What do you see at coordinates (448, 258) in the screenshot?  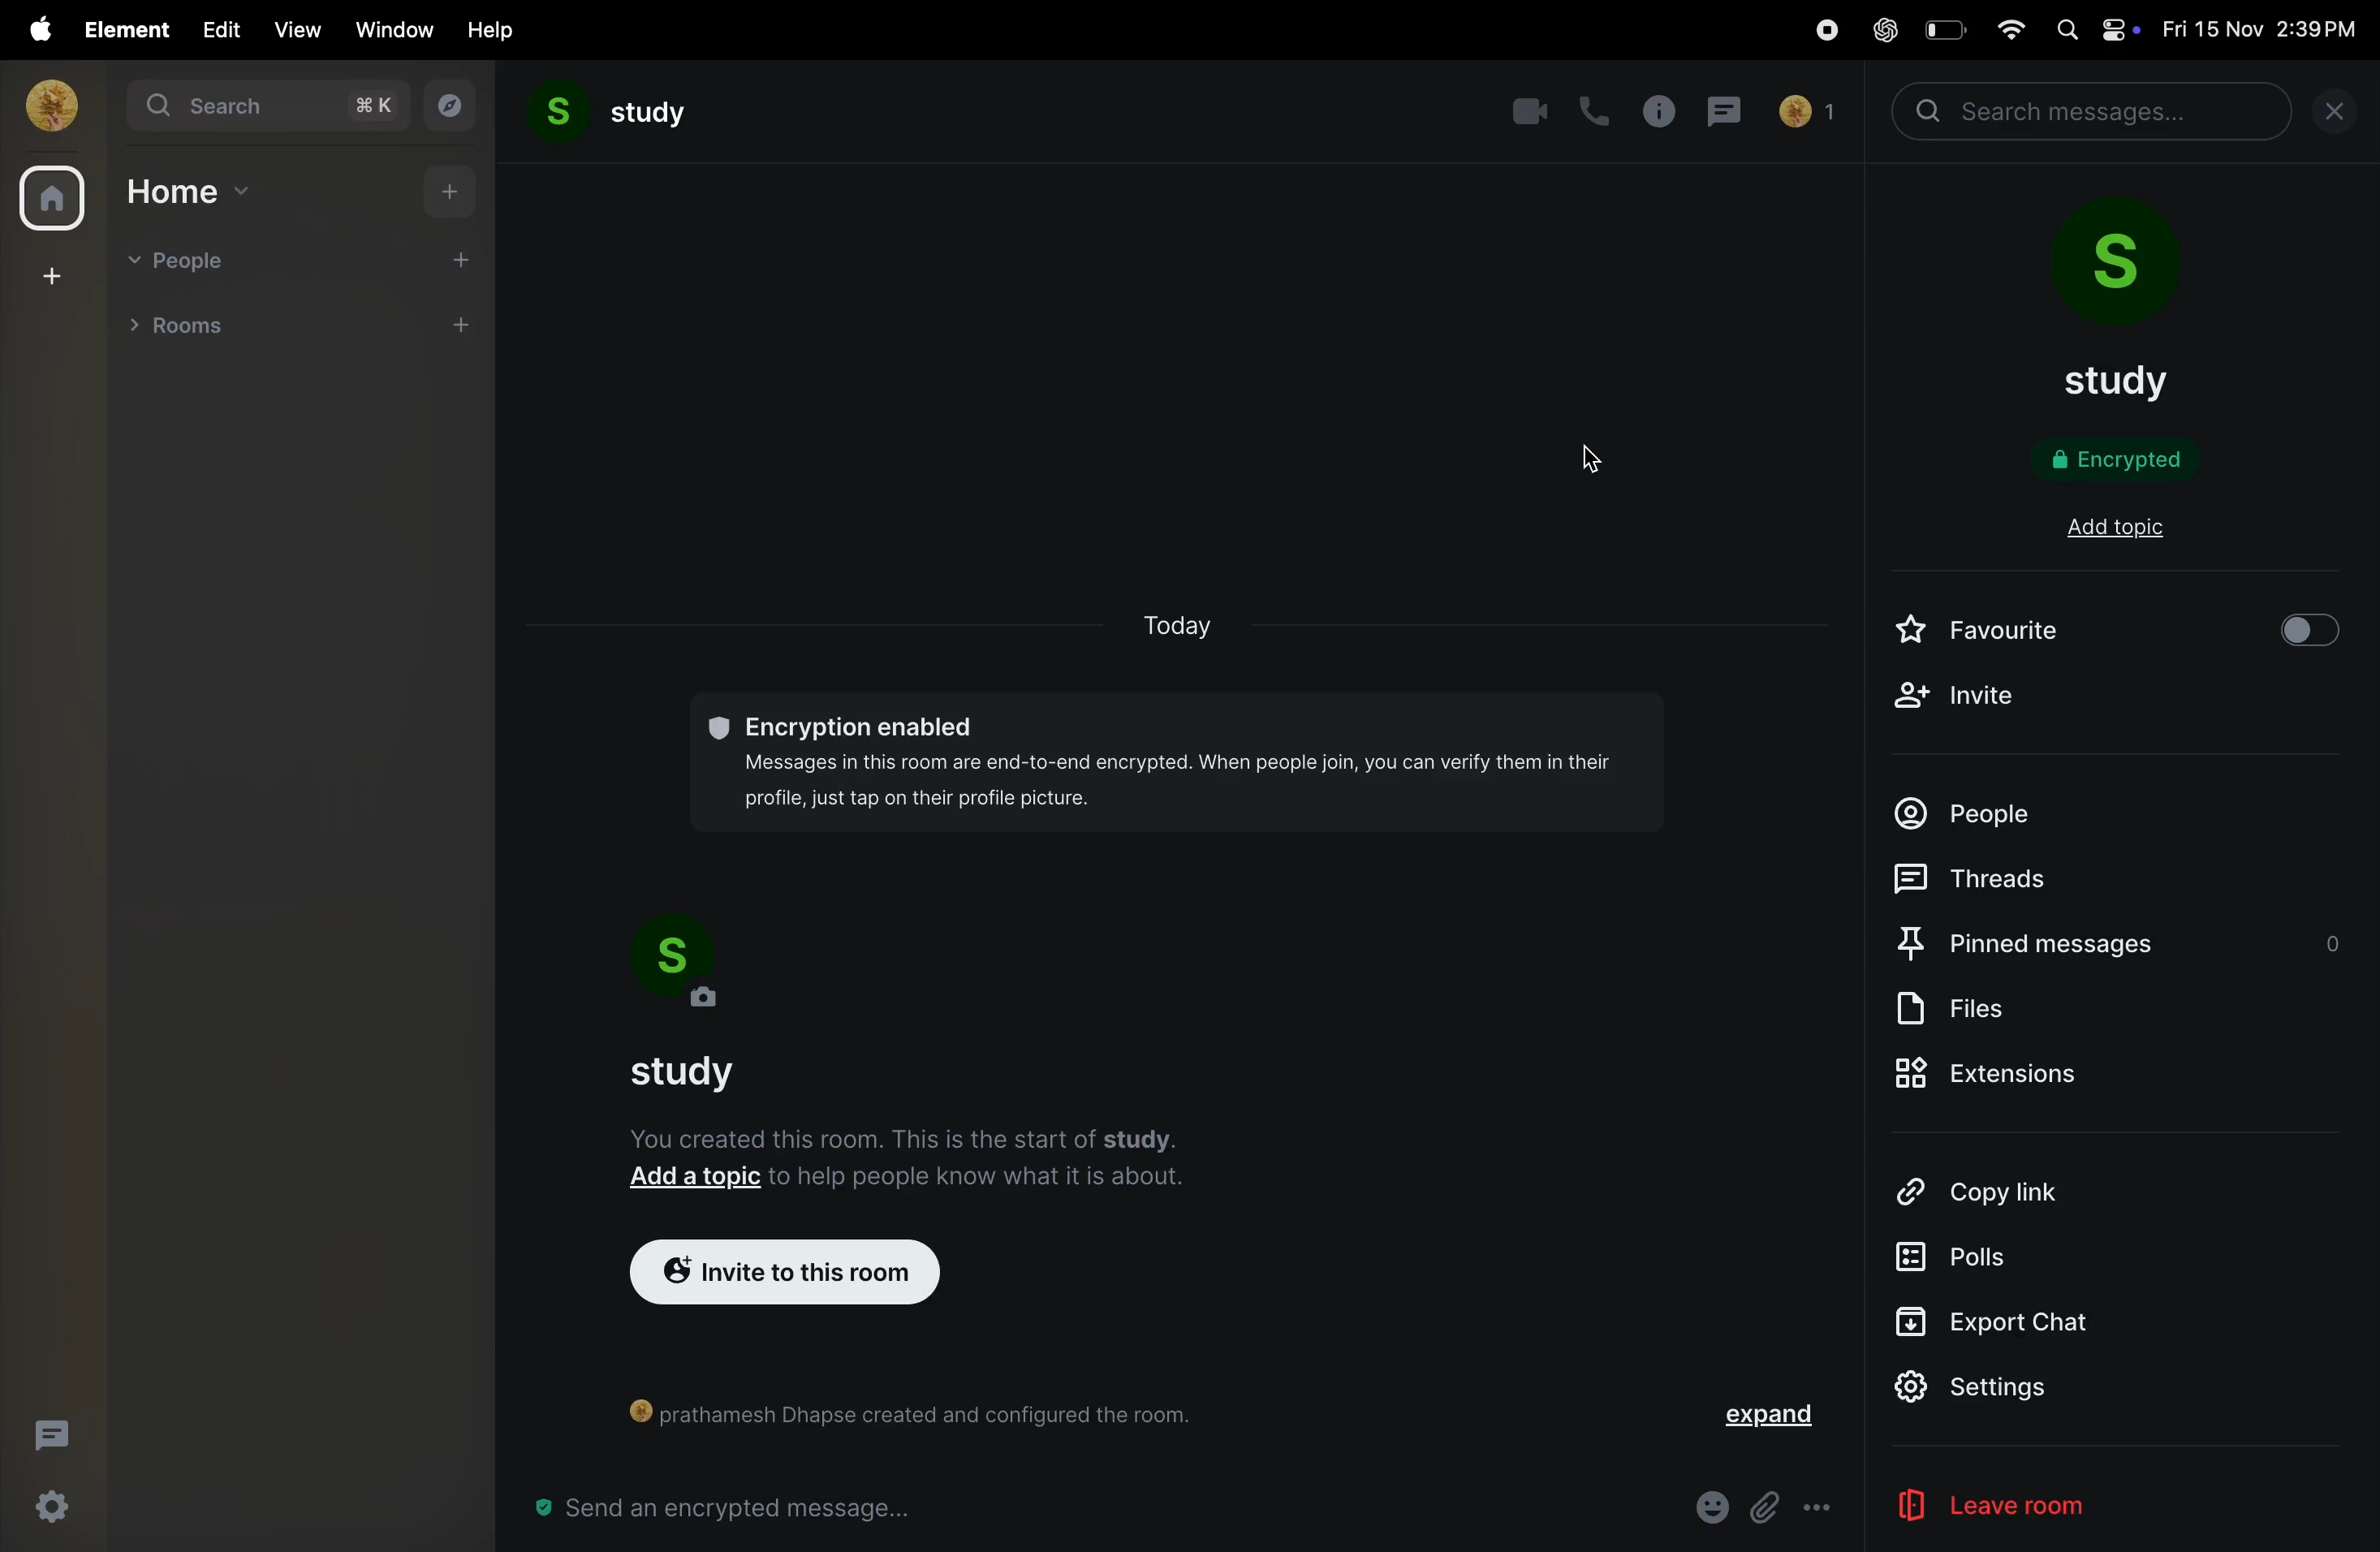 I see `add people` at bounding box center [448, 258].